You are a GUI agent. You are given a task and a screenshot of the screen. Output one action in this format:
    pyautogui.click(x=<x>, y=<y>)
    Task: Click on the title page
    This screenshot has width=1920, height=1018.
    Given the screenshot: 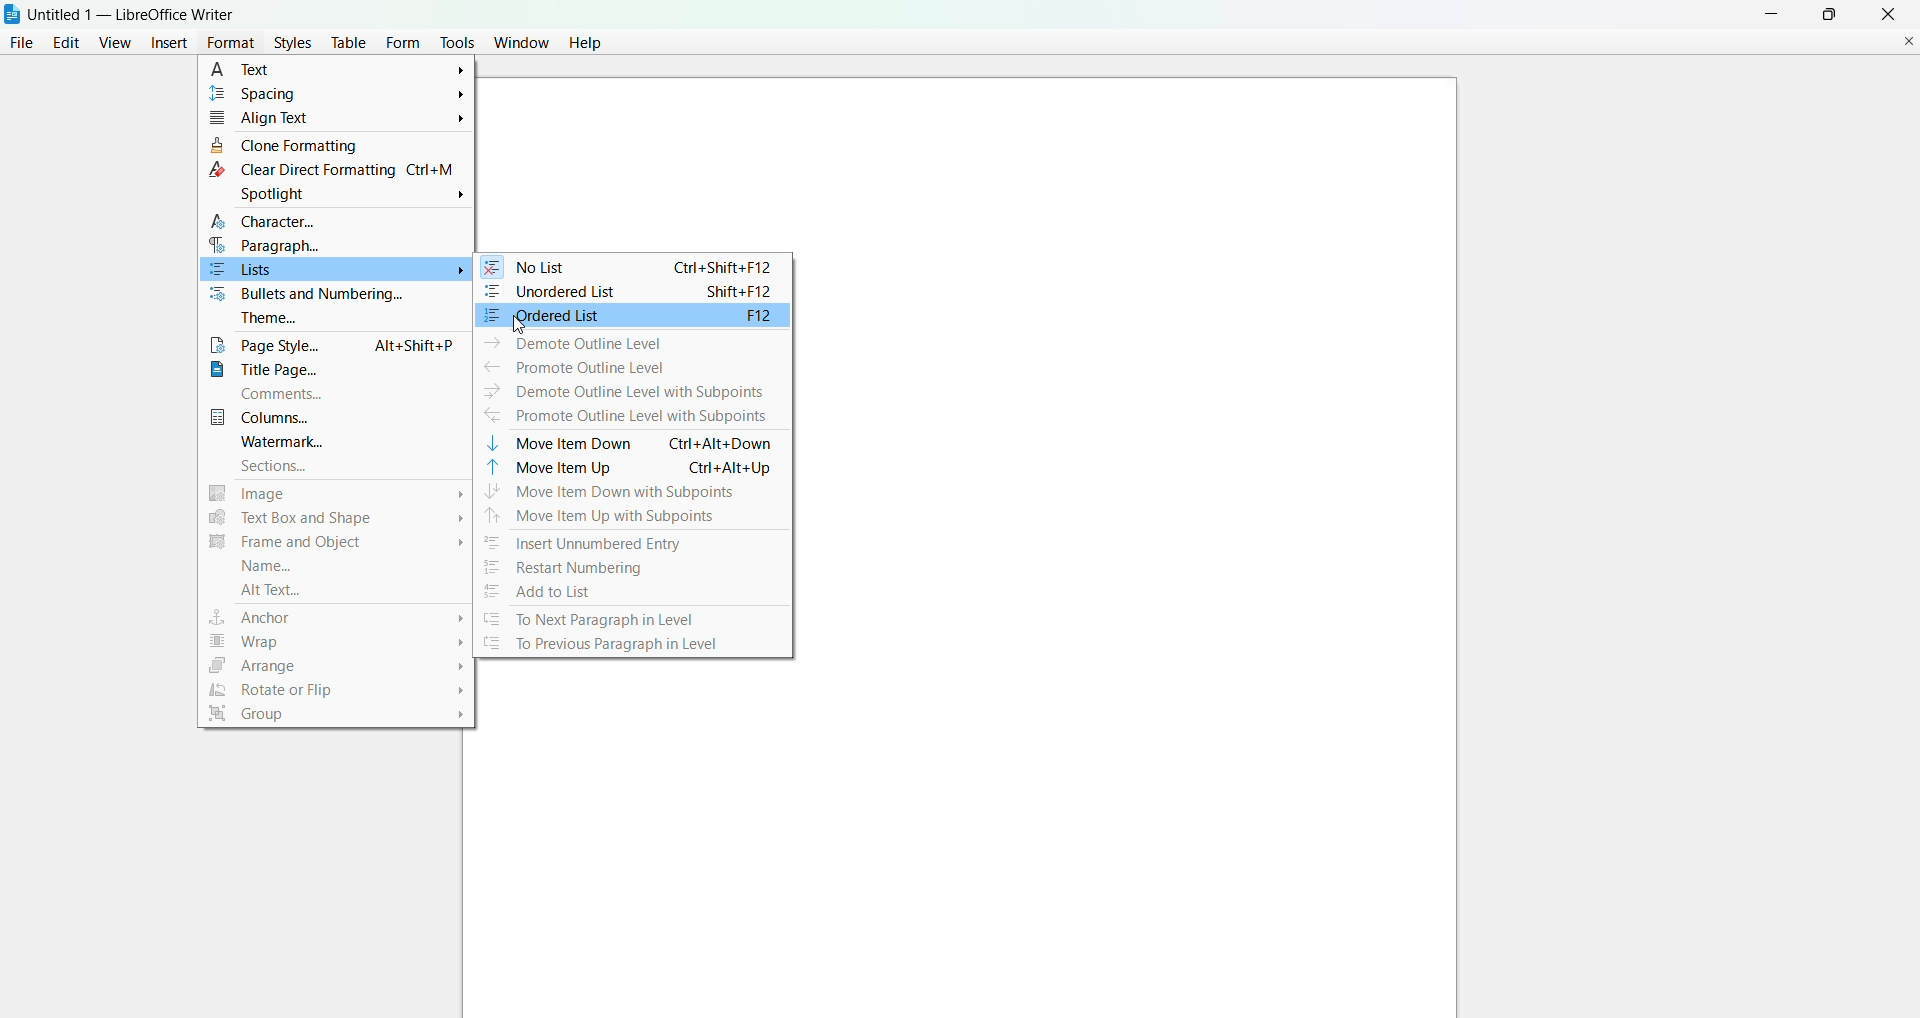 What is the action you would take?
    pyautogui.click(x=270, y=374)
    